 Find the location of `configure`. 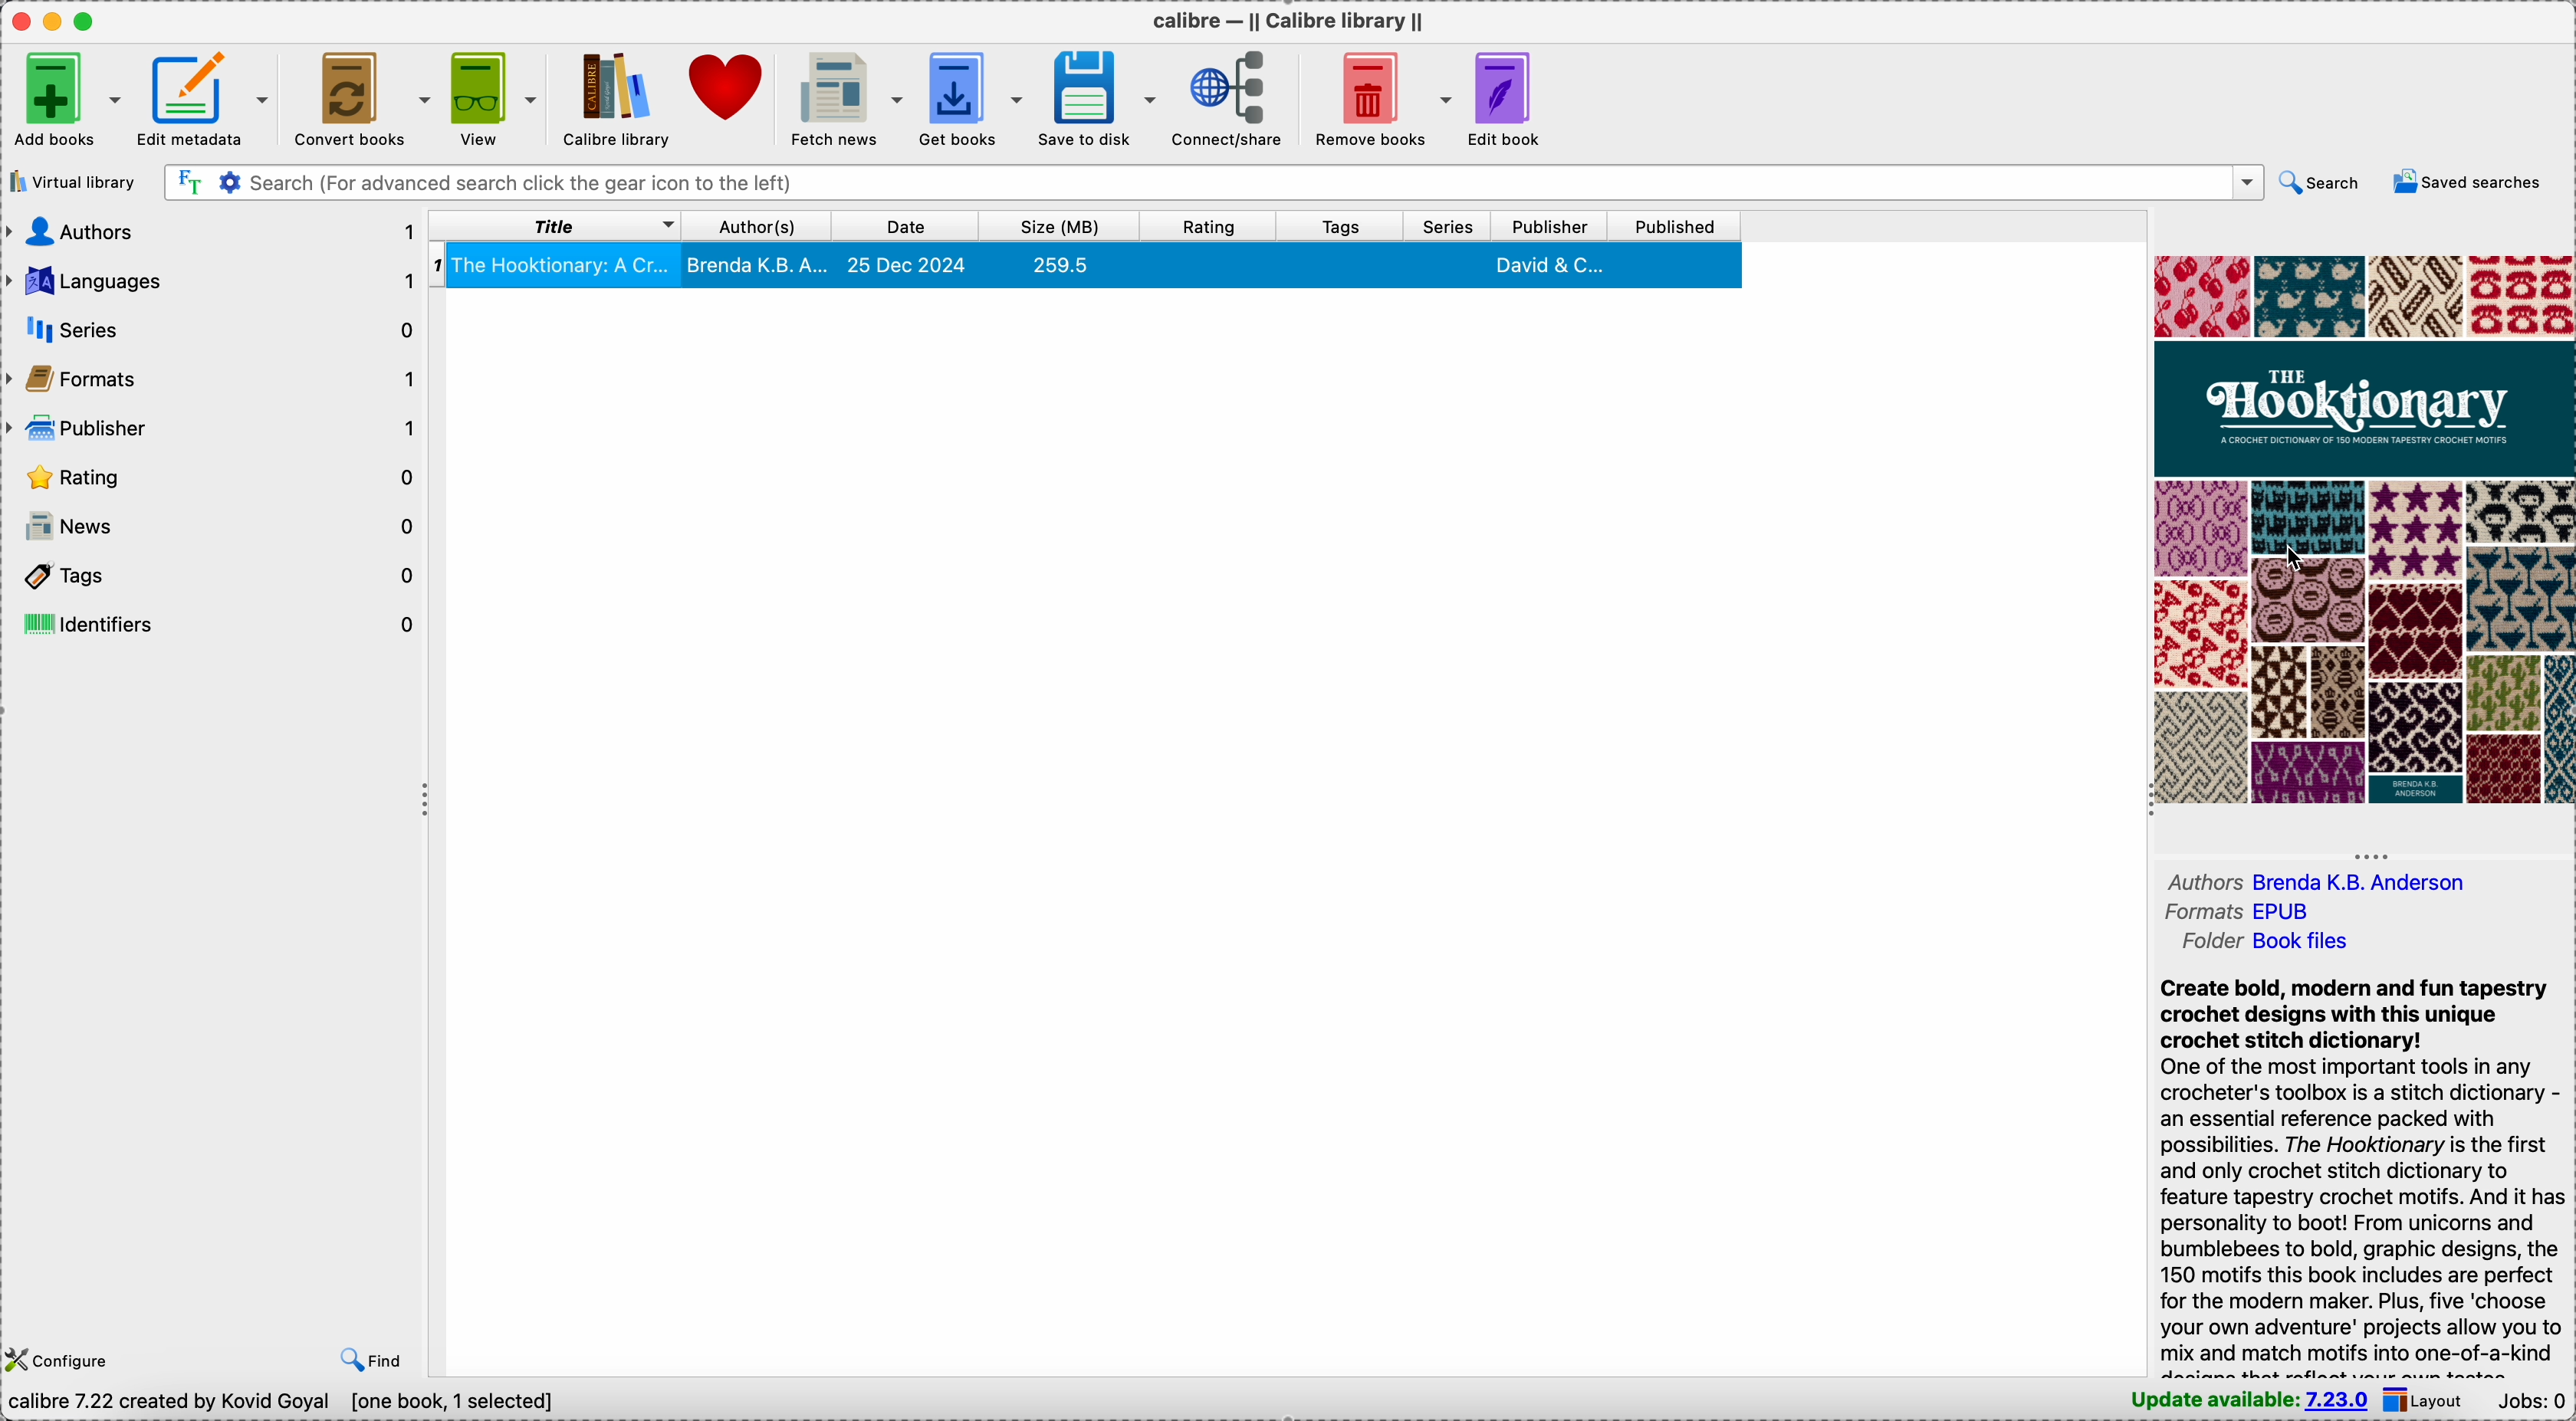

configure is located at coordinates (64, 1358).